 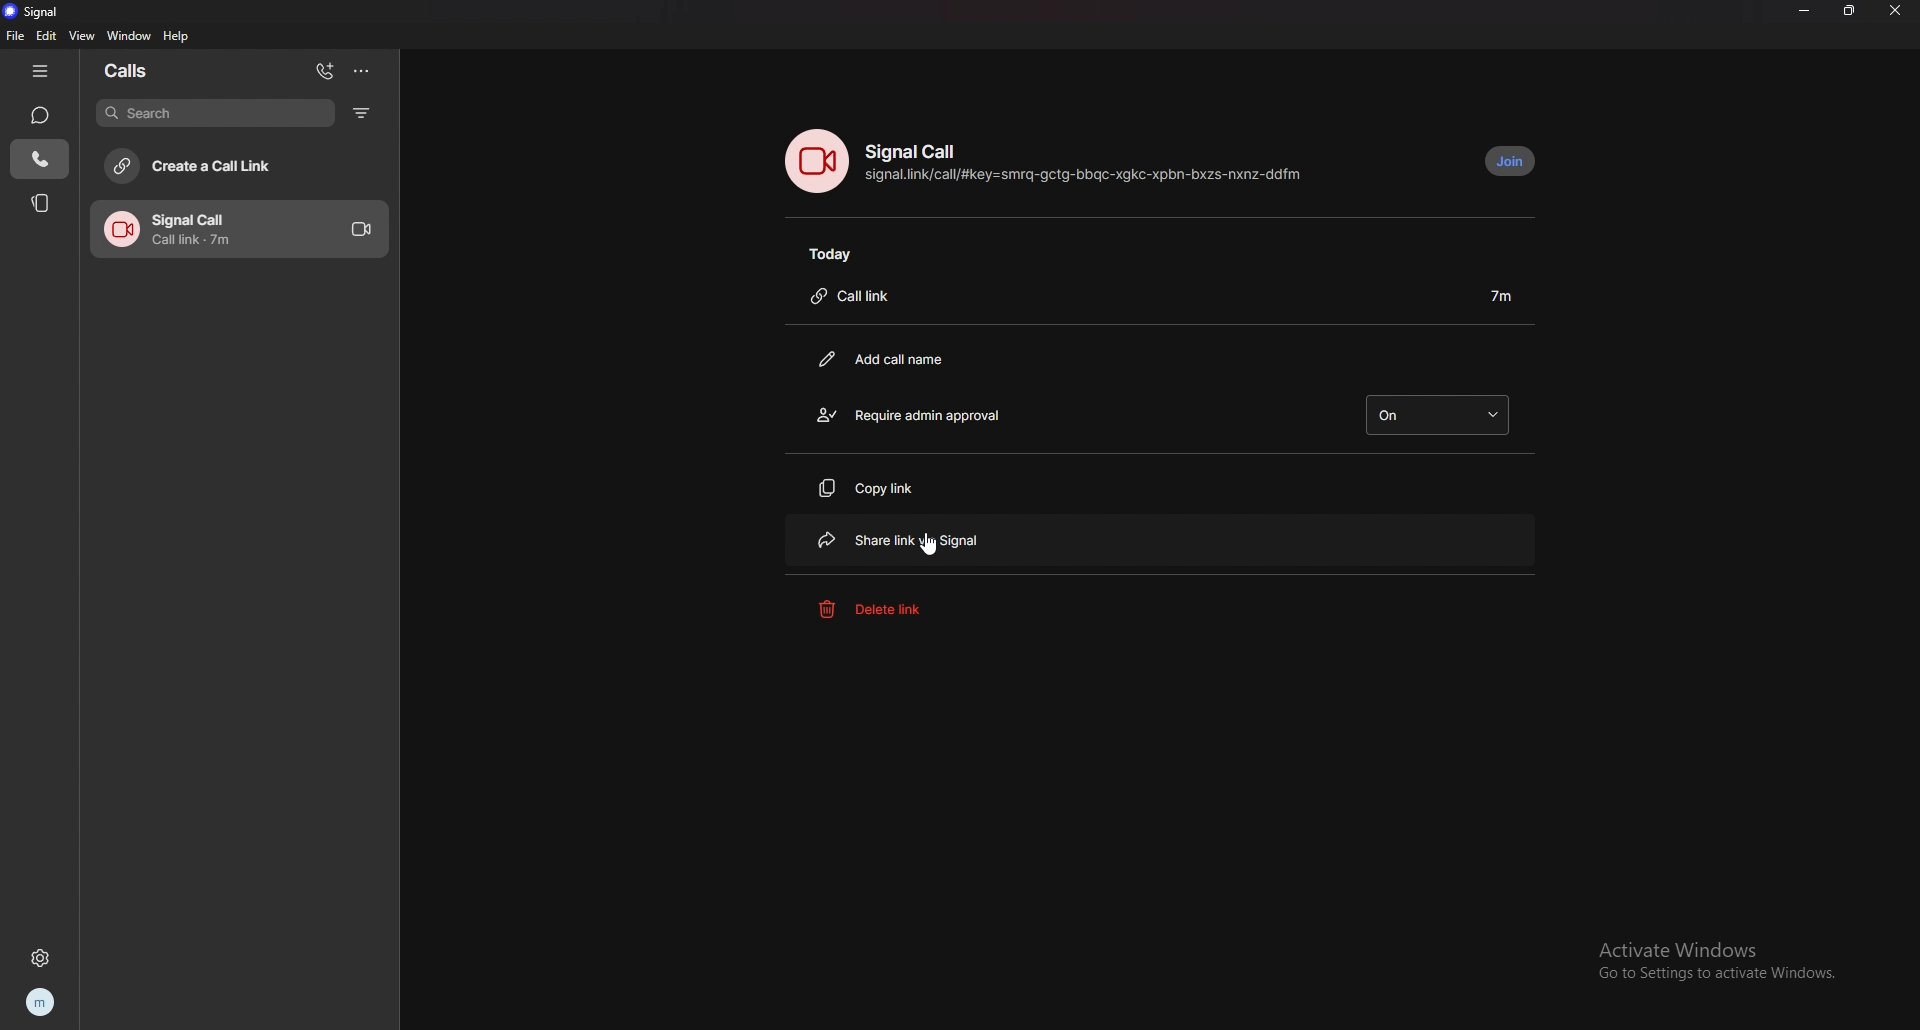 What do you see at coordinates (916, 152) in the screenshot?
I see `signal call` at bounding box center [916, 152].